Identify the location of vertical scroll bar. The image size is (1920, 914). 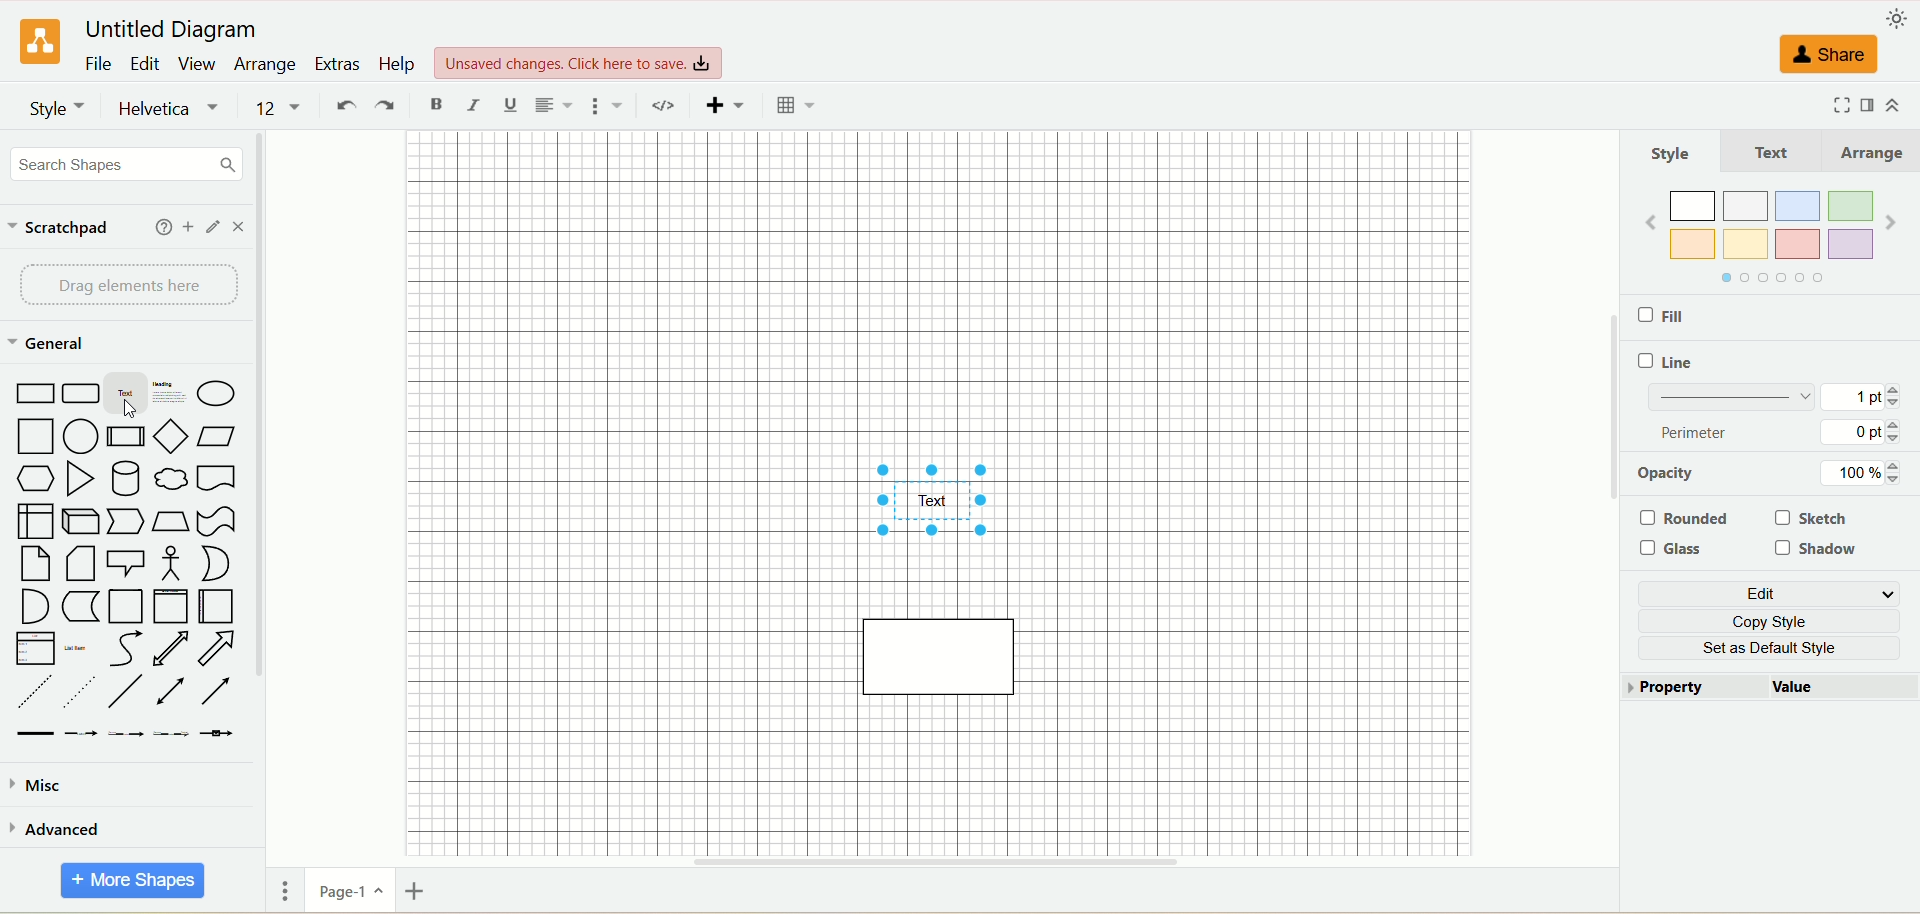
(260, 488).